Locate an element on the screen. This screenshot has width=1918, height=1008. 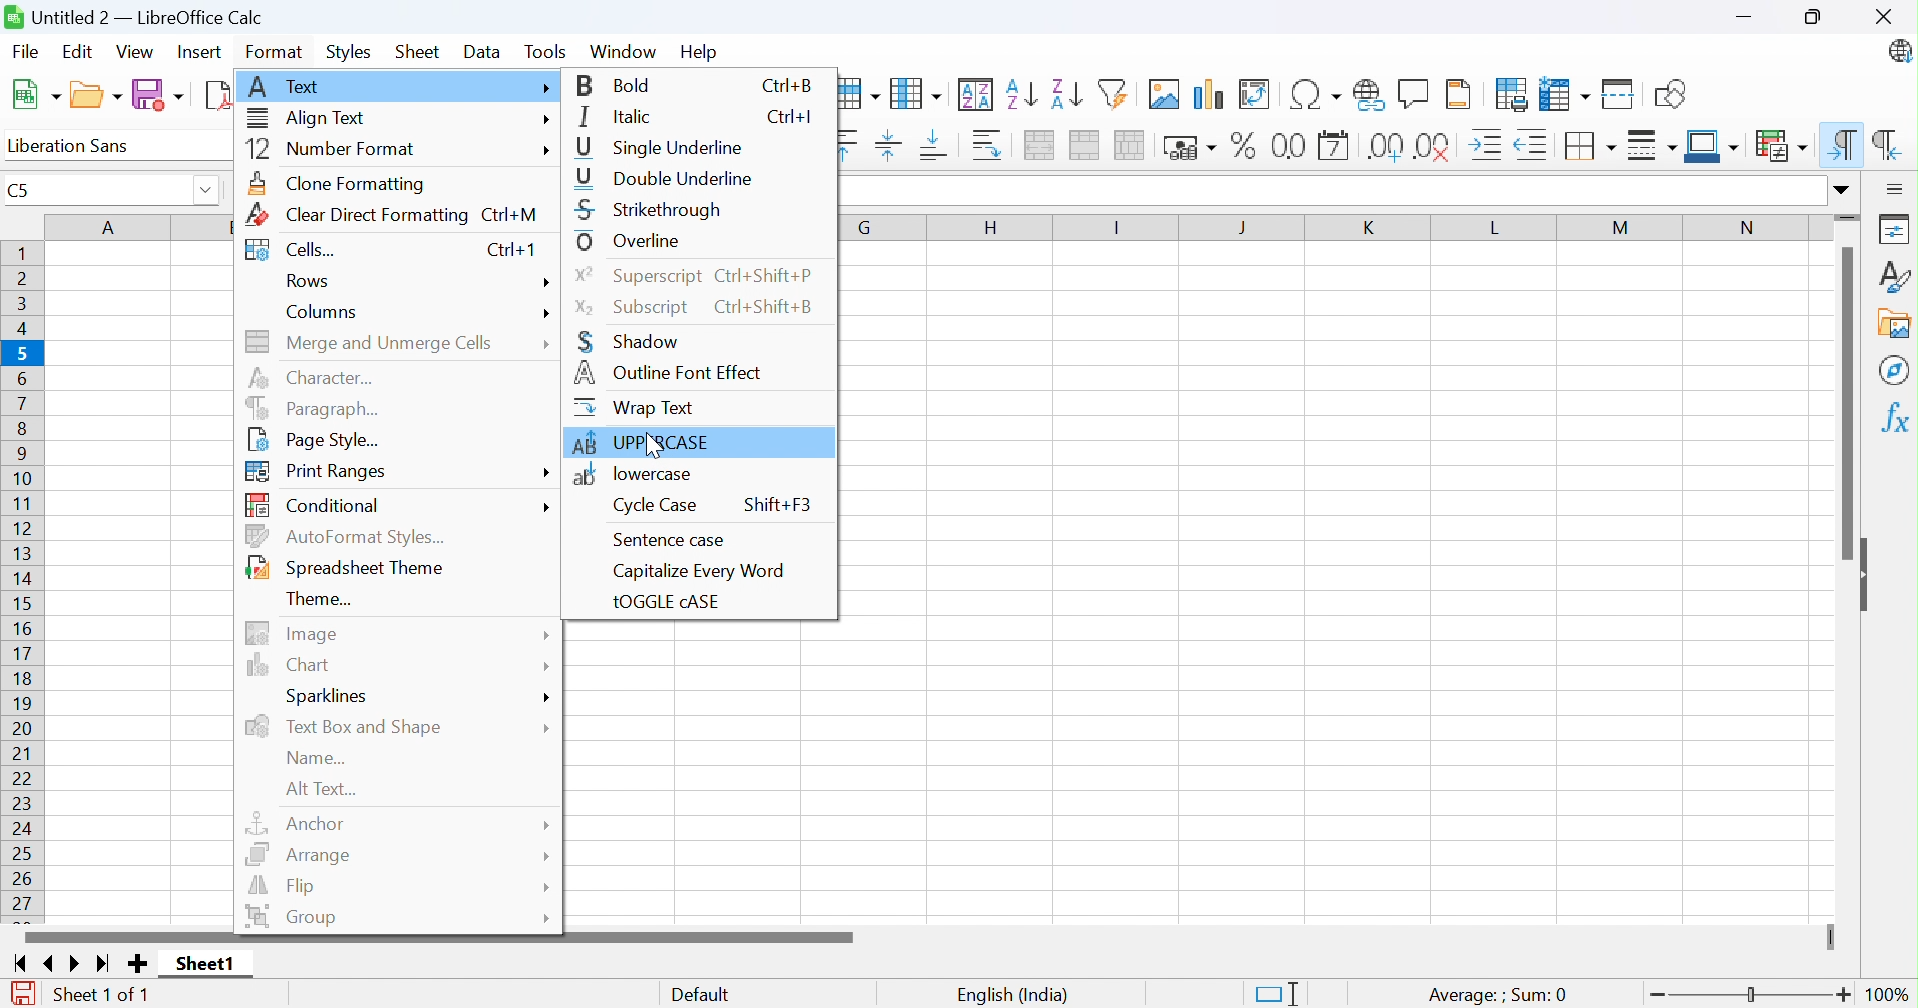
help is located at coordinates (697, 53).